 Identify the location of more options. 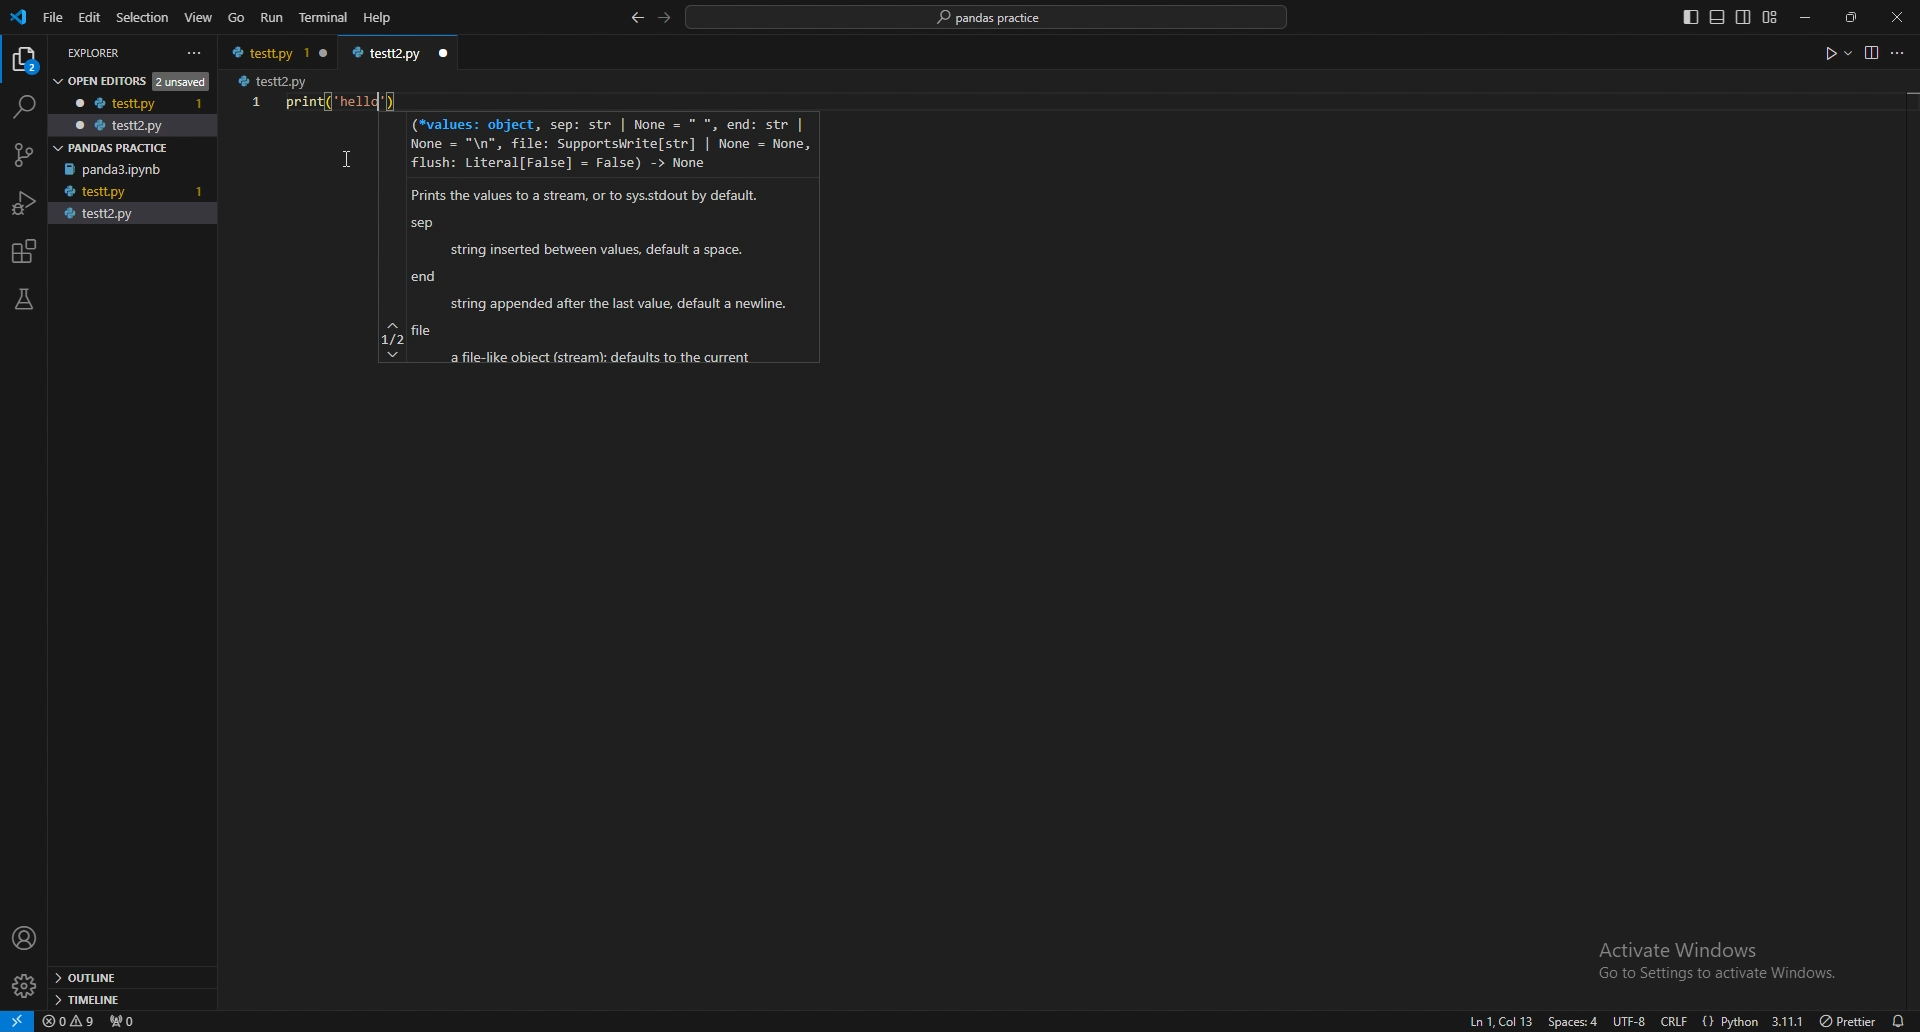
(1901, 55).